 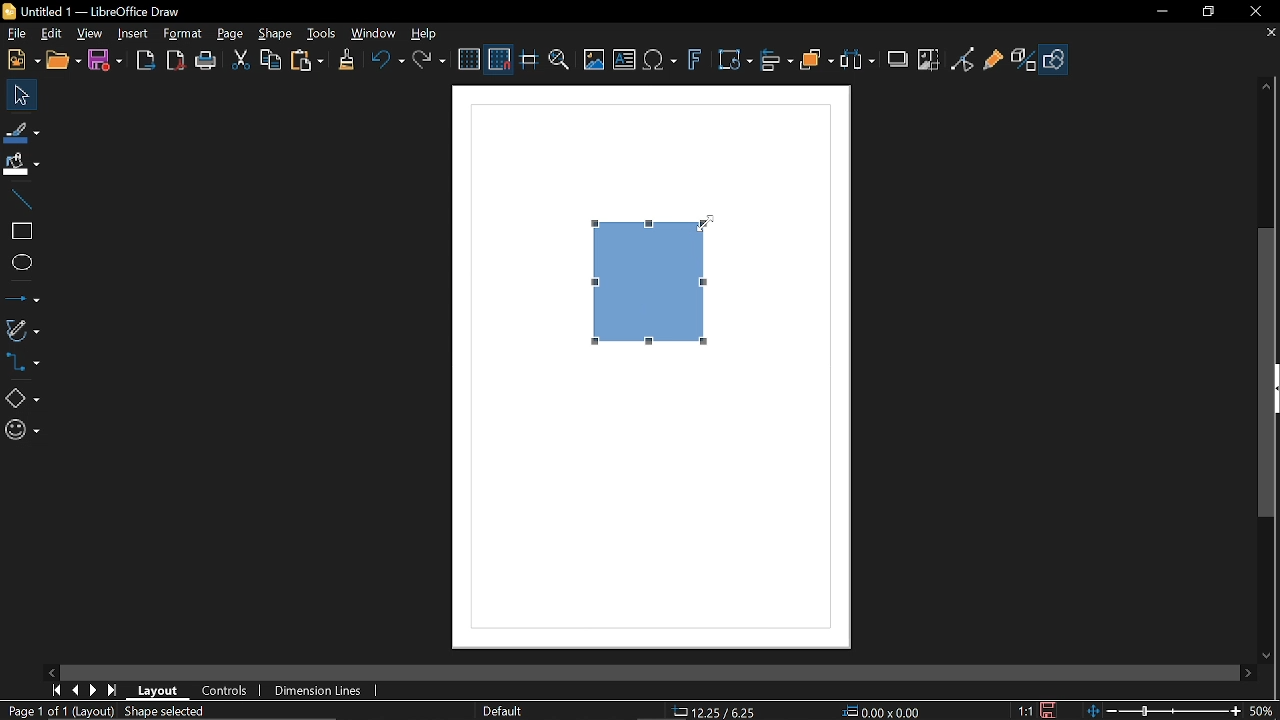 What do you see at coordinates (898, 61) in the screenshot?
I see `Shadow` at bounding box center [898, 61].